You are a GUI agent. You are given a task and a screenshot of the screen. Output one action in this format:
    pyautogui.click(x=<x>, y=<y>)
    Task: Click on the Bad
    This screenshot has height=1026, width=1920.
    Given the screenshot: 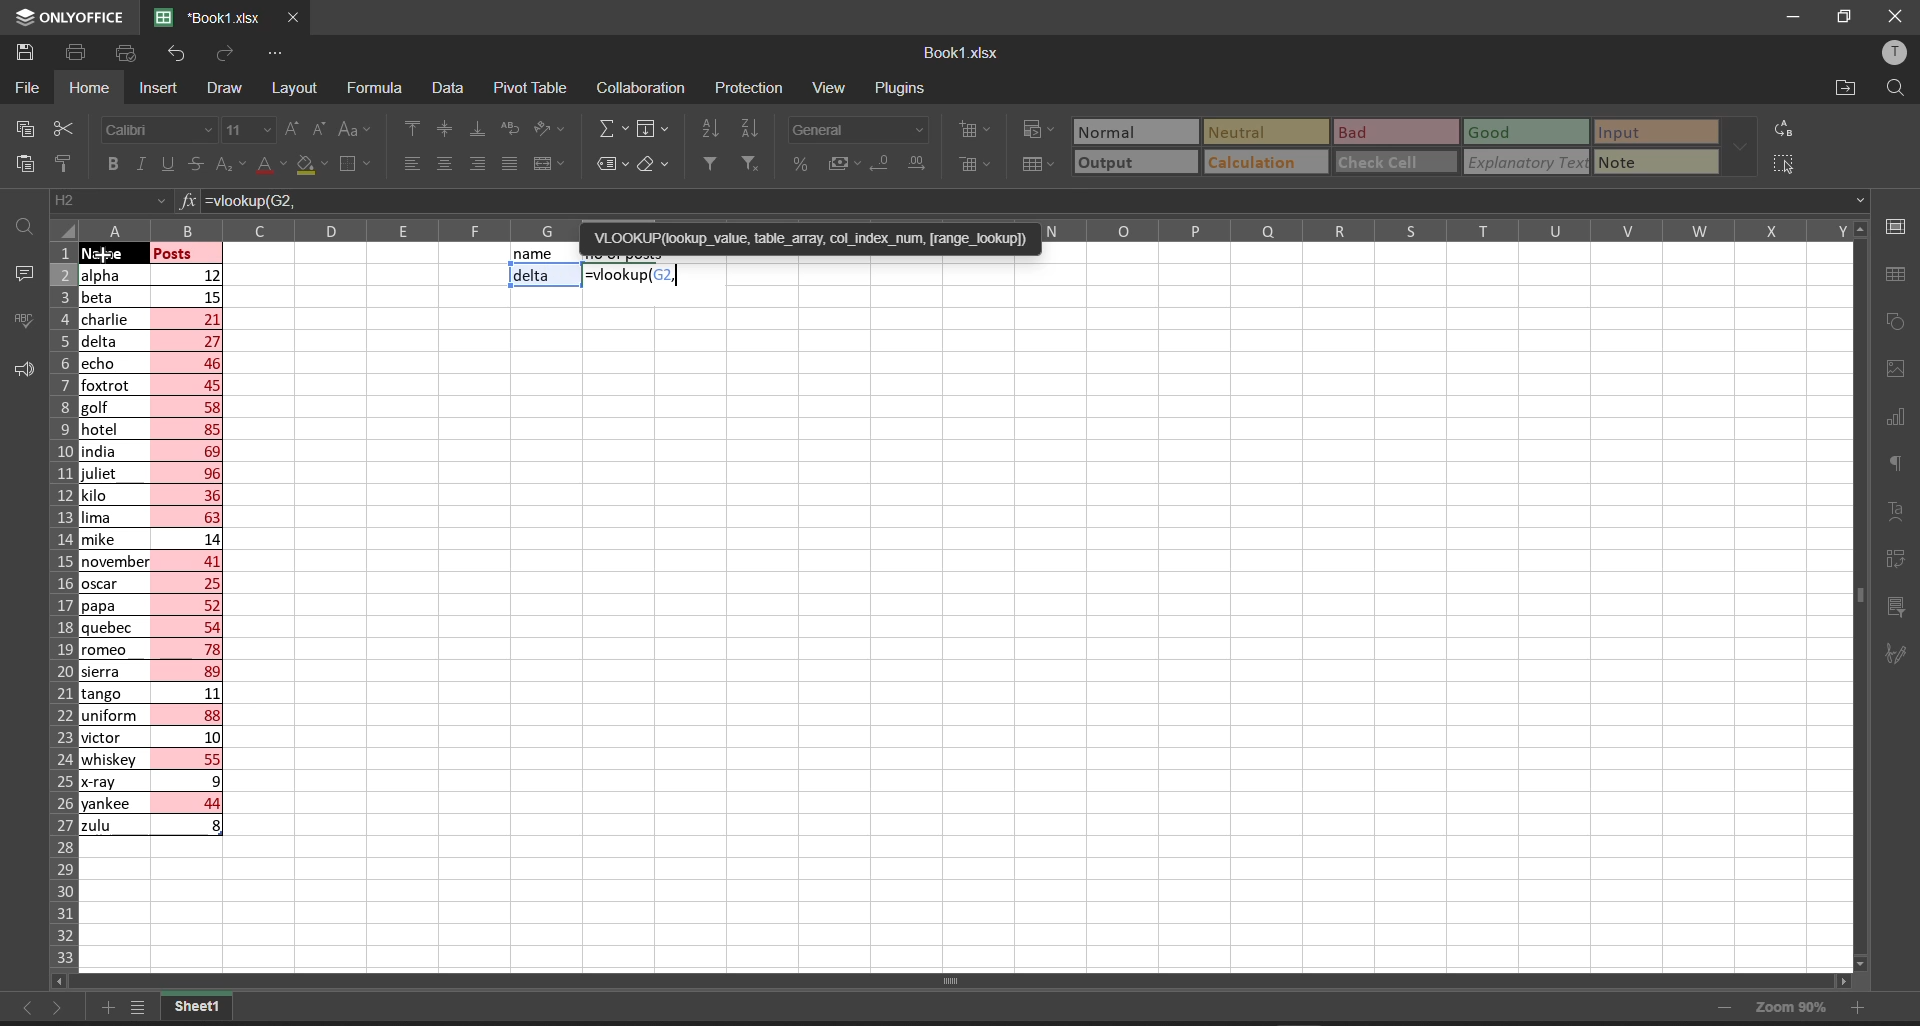 What is the action you would take?
    pyautogui.click(x=1359, y=132)
    